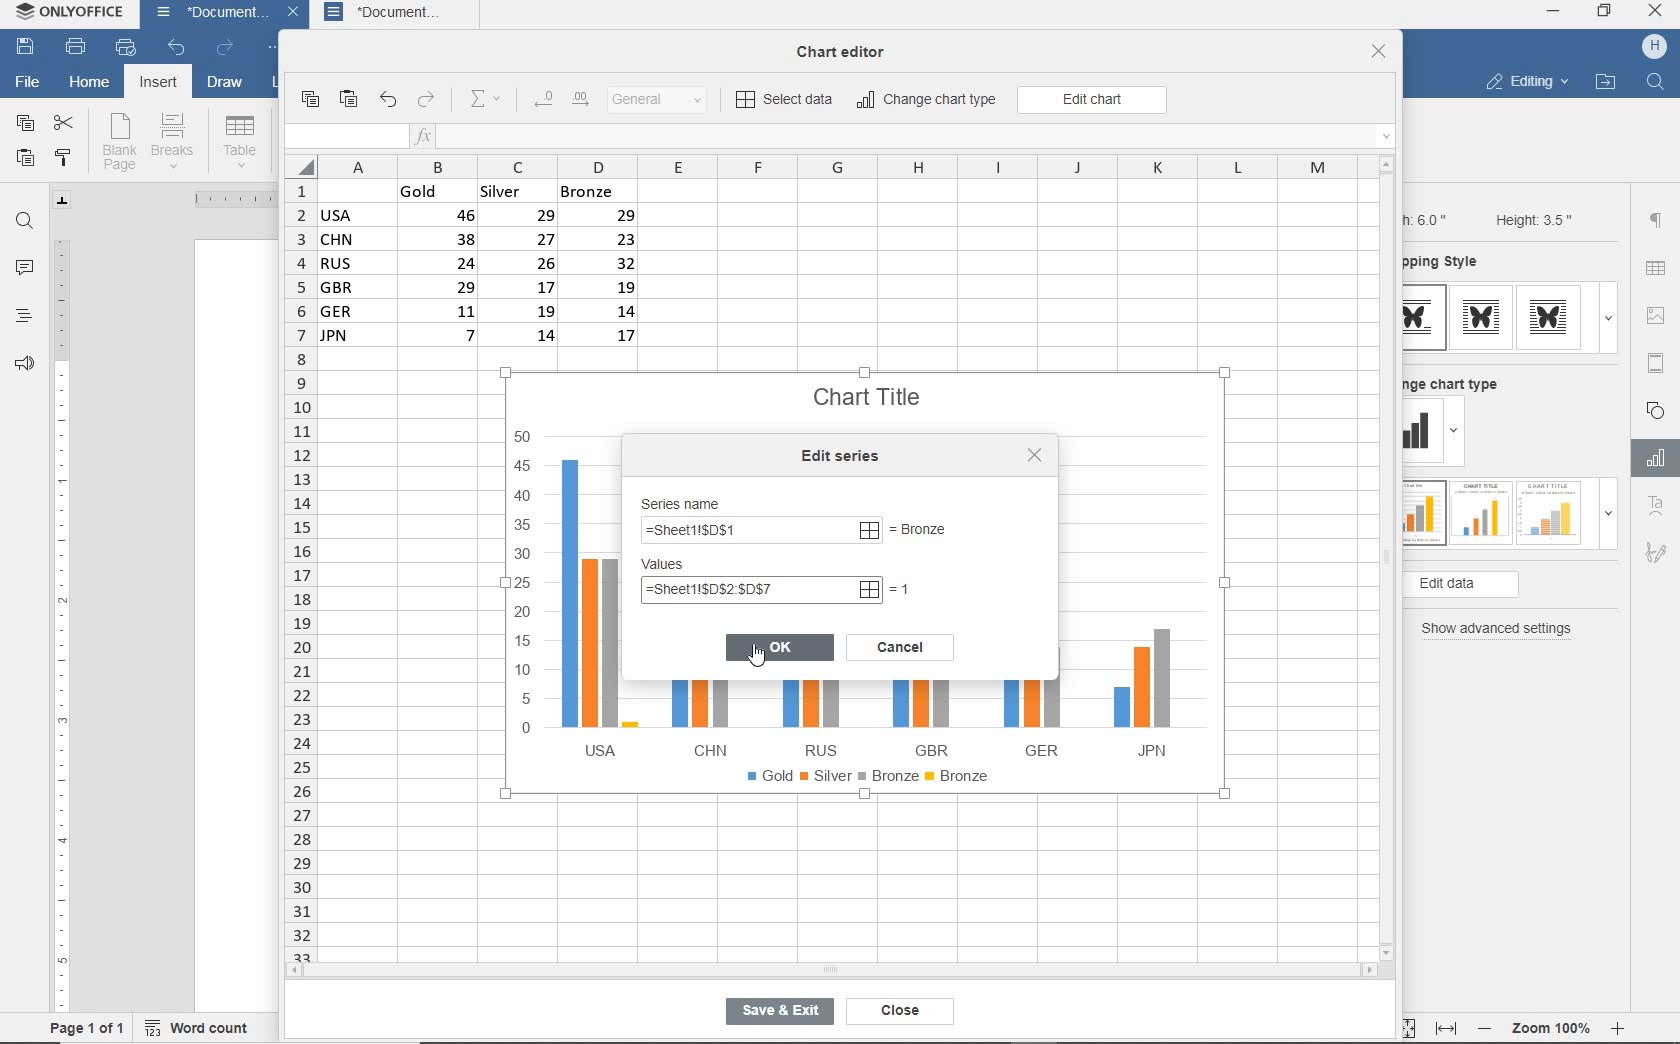 The image size is (1680, 1044). I want to click on series name, so click(687, 501).